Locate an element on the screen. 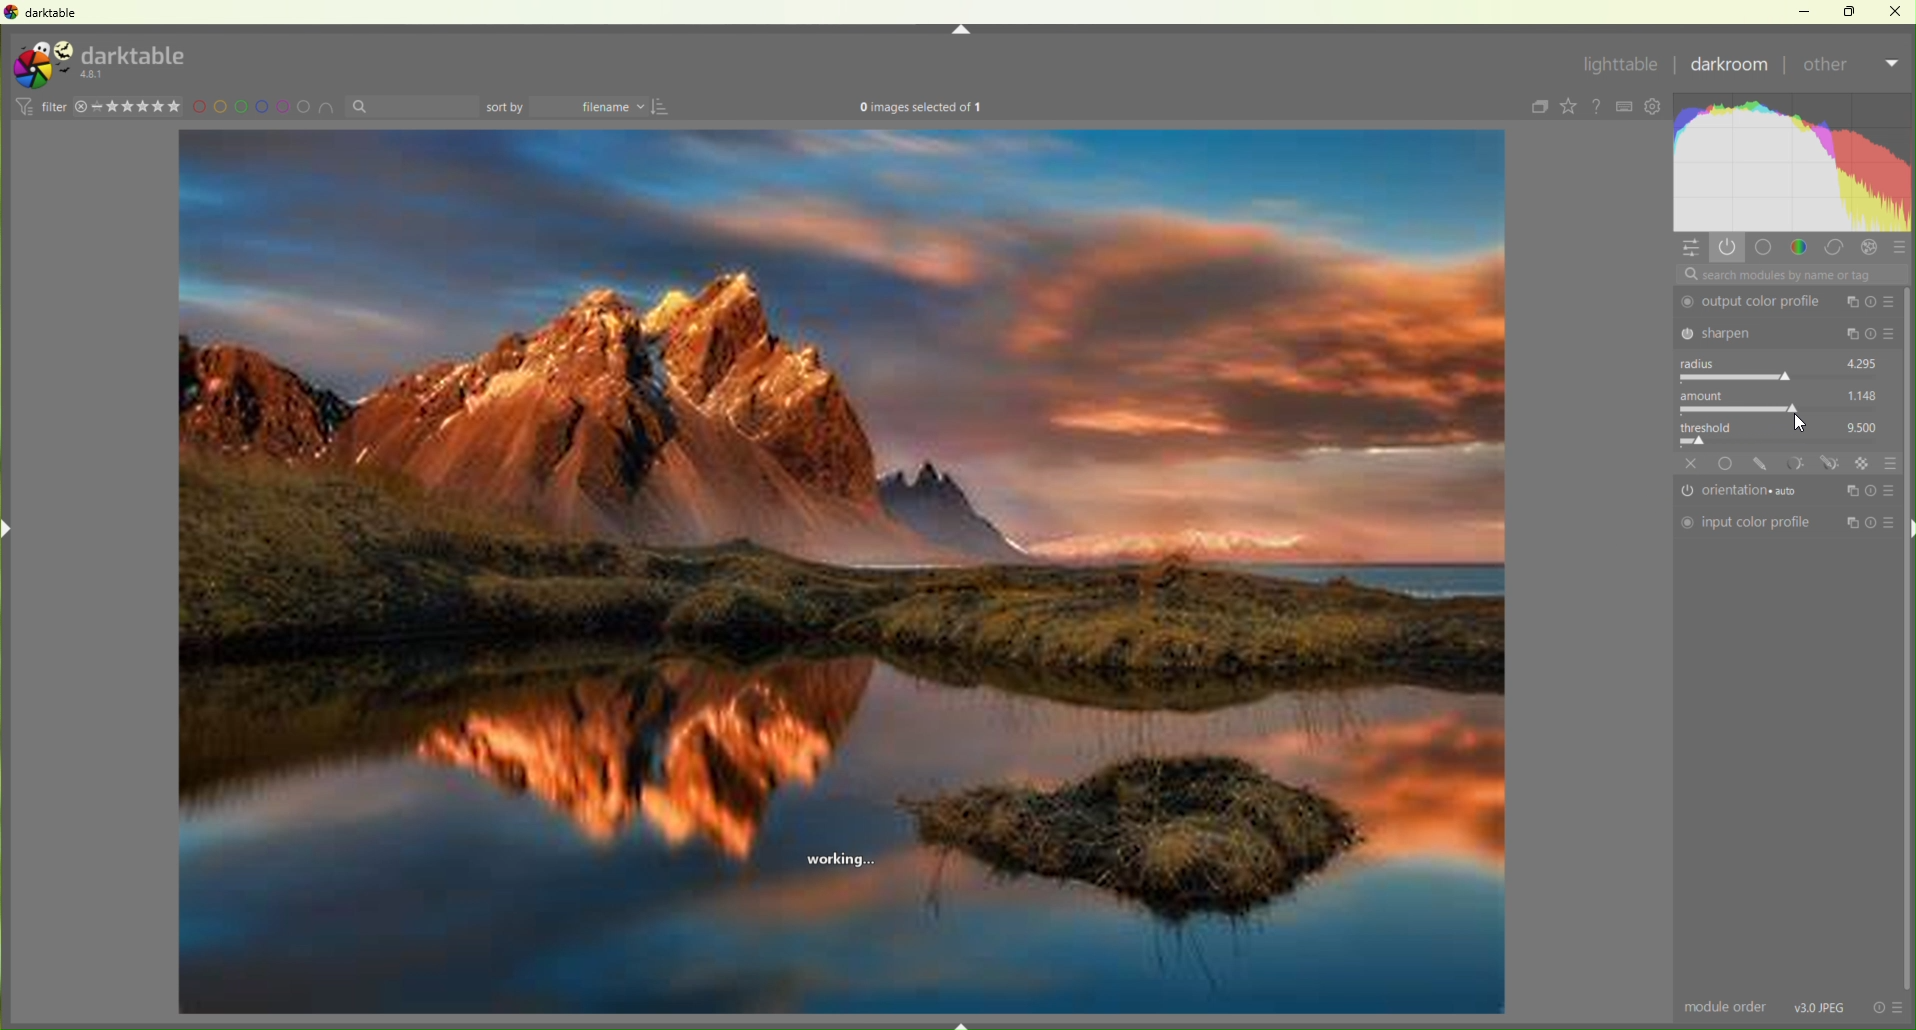 The width and height of the screenshot is (1916, 1030). amount is located at coordinates (1708, 395).